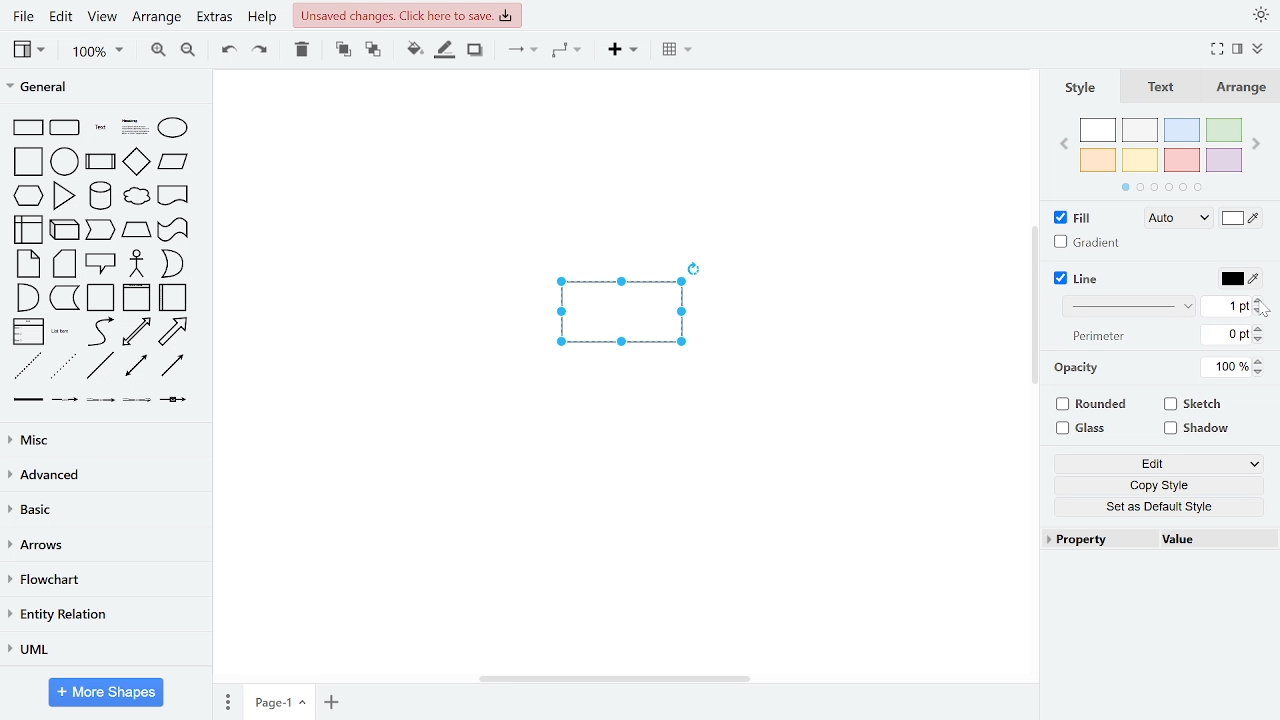  I want to click on general shapes, so click(61, 159).